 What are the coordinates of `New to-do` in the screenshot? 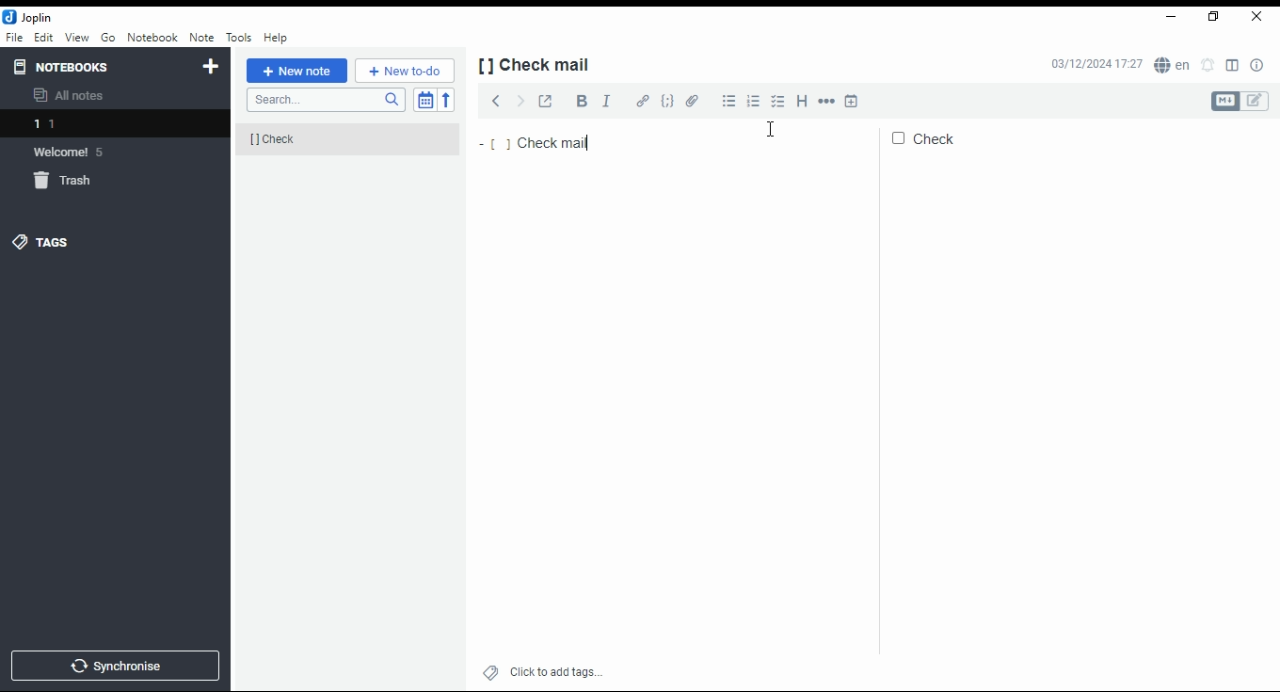 It's located at (405, 70).